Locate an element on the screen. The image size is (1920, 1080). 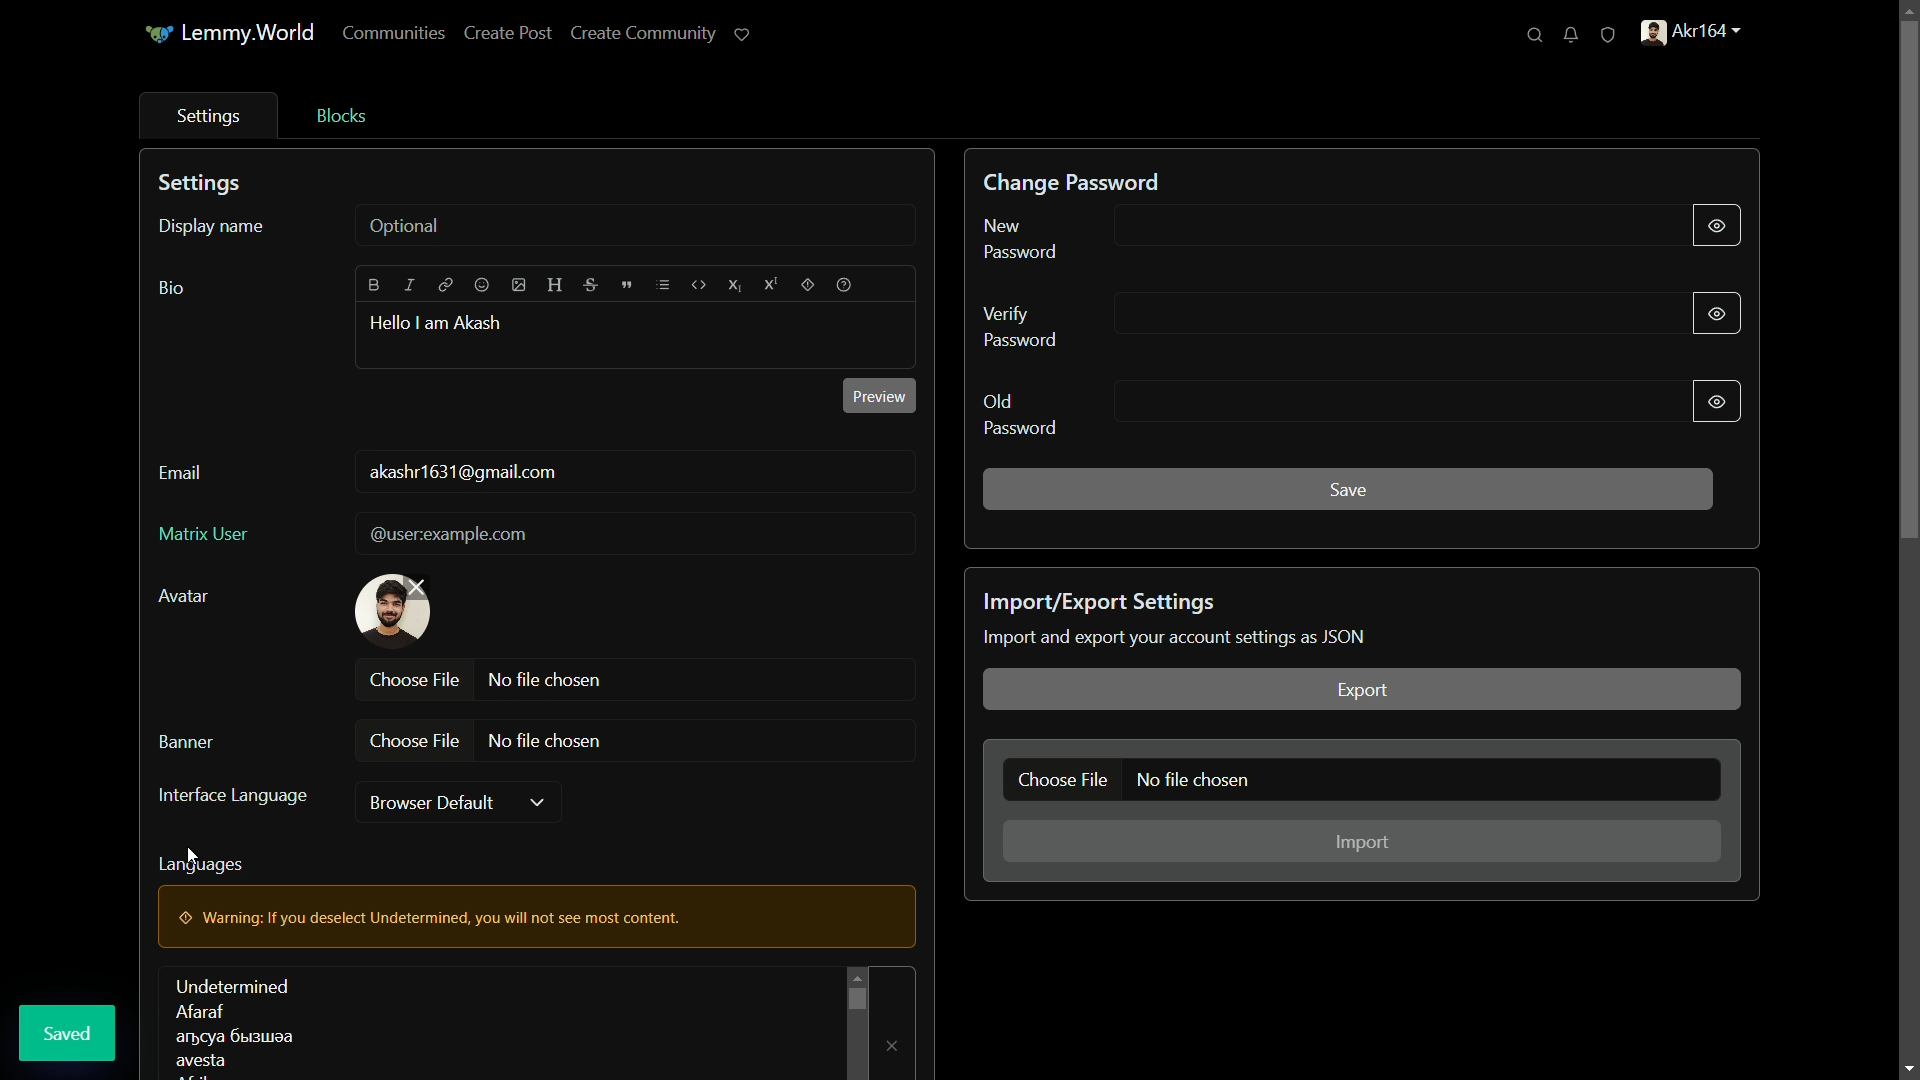
banner is located at coordinates (185, 742).